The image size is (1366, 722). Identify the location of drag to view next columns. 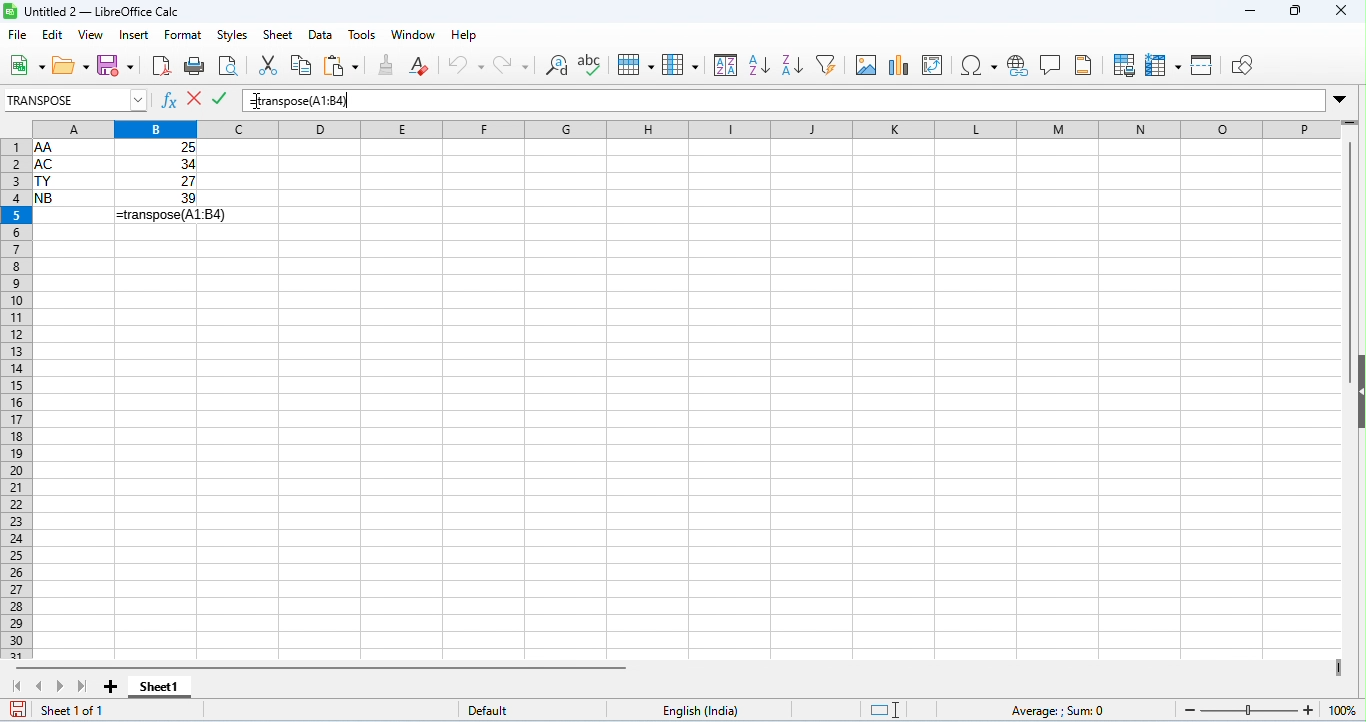
(1339, 667).